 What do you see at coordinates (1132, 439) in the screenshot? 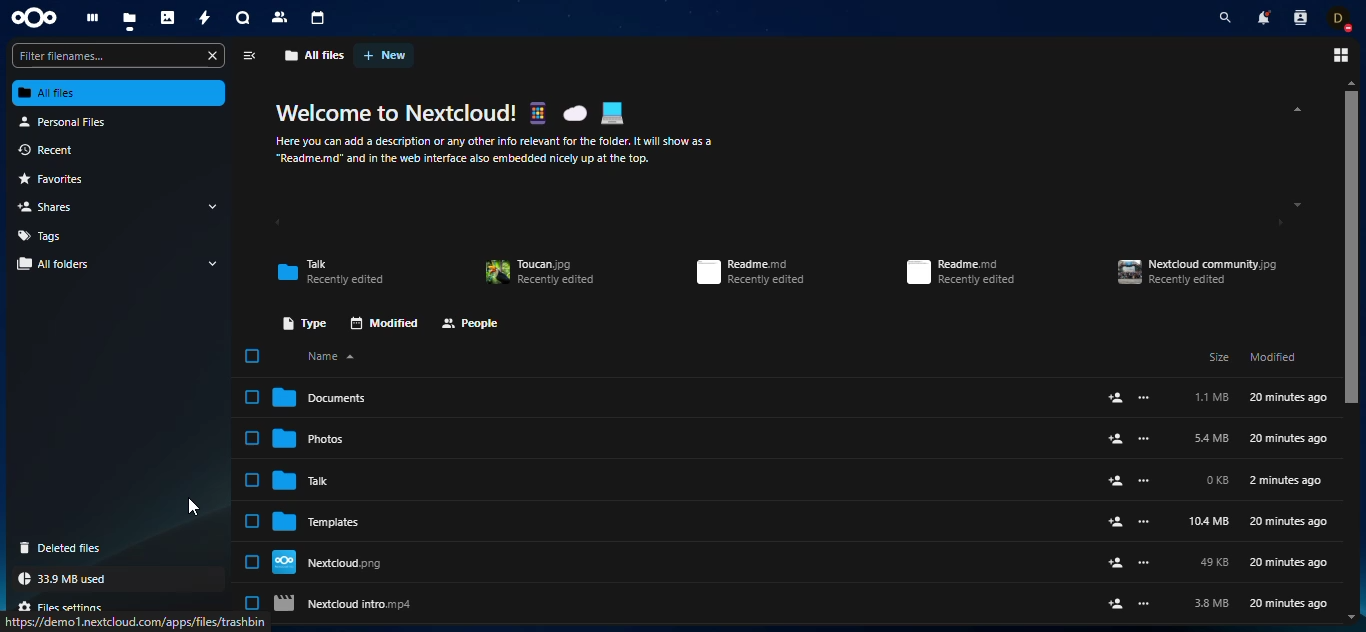
I see `Add` at bounding box center [1132, 439].